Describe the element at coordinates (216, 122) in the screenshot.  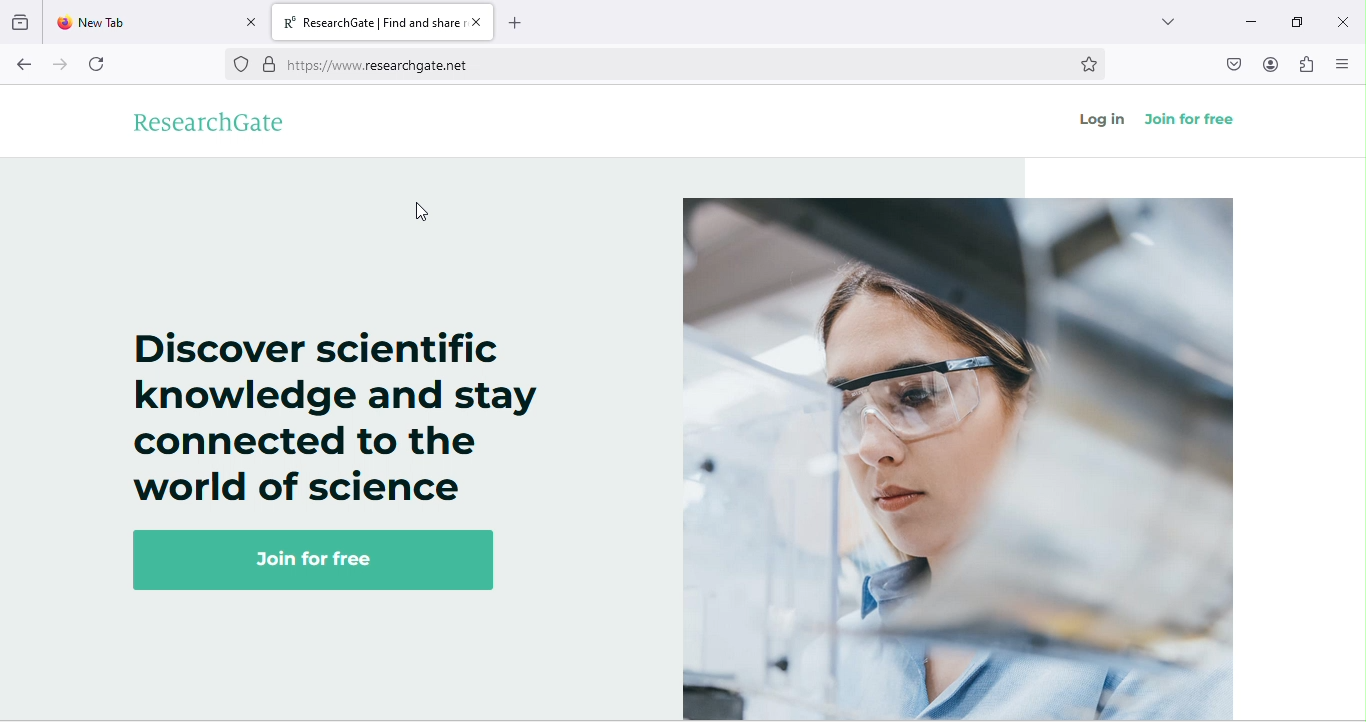
I see `research gate` at that location.